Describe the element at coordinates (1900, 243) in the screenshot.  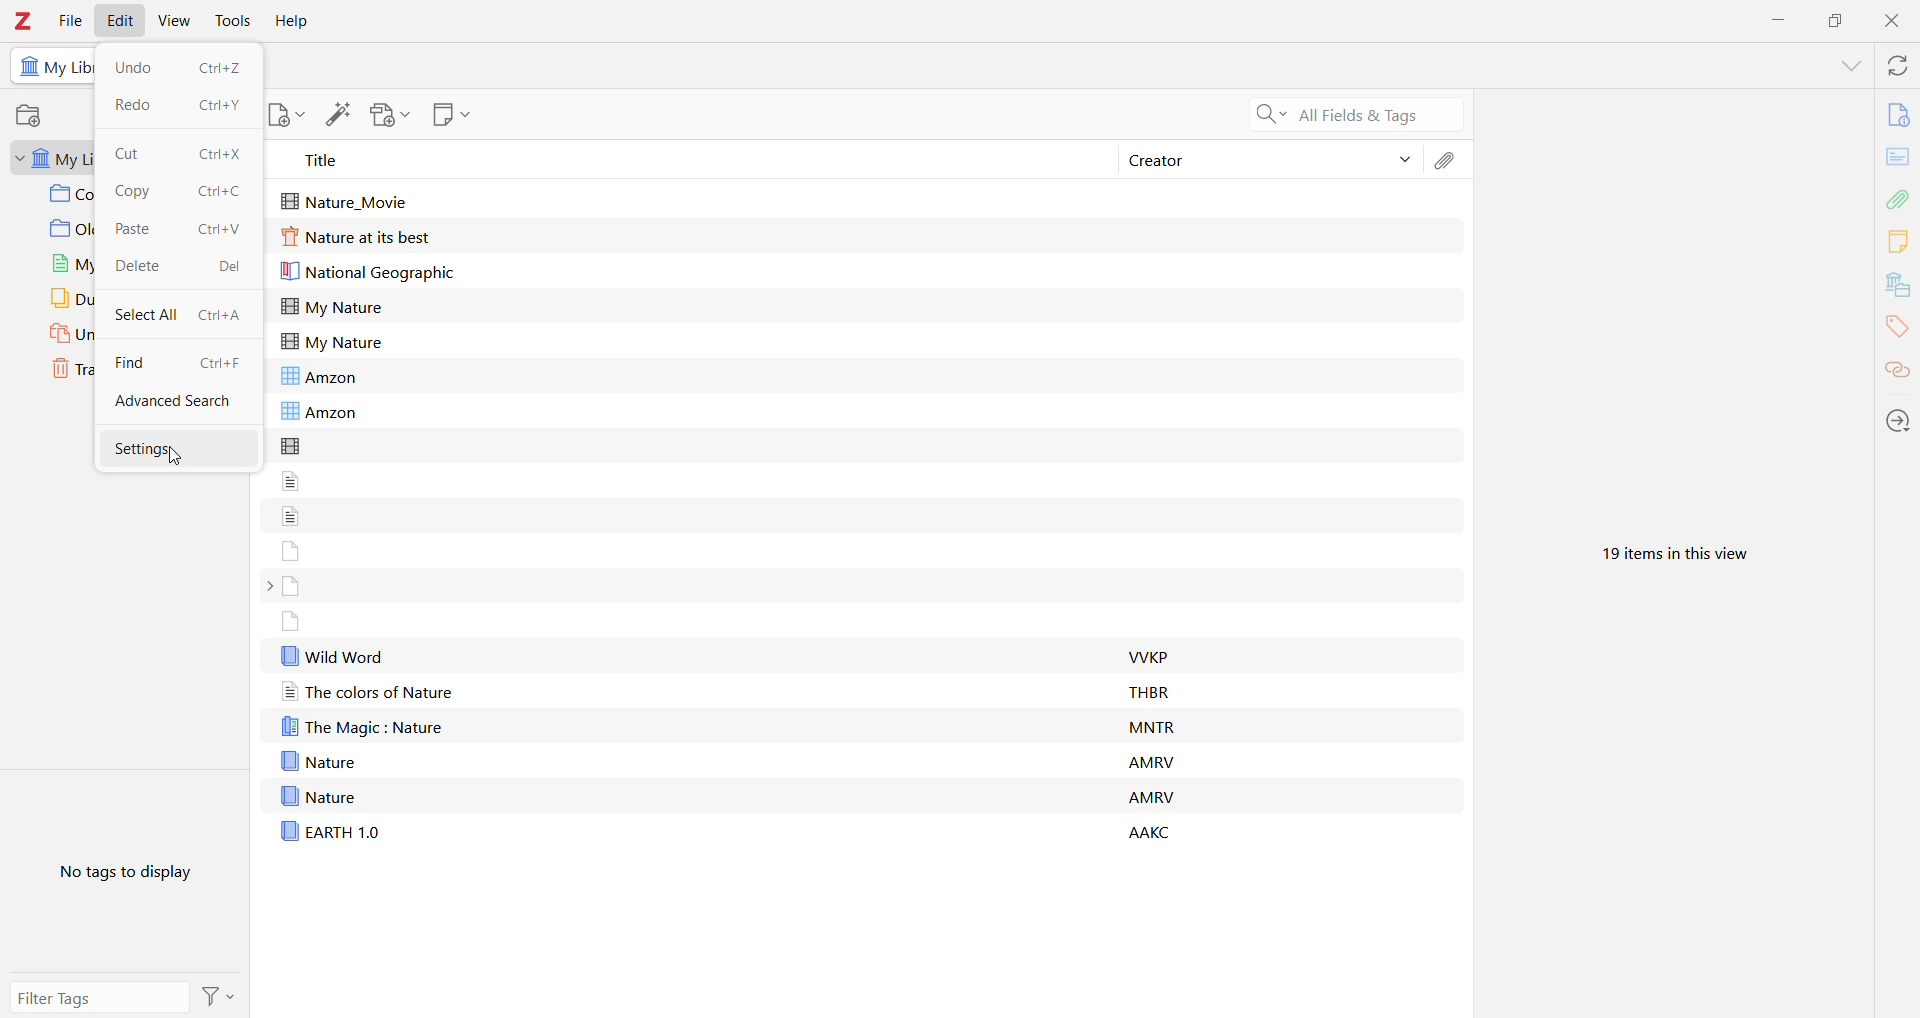
I see `Notes` at that location.